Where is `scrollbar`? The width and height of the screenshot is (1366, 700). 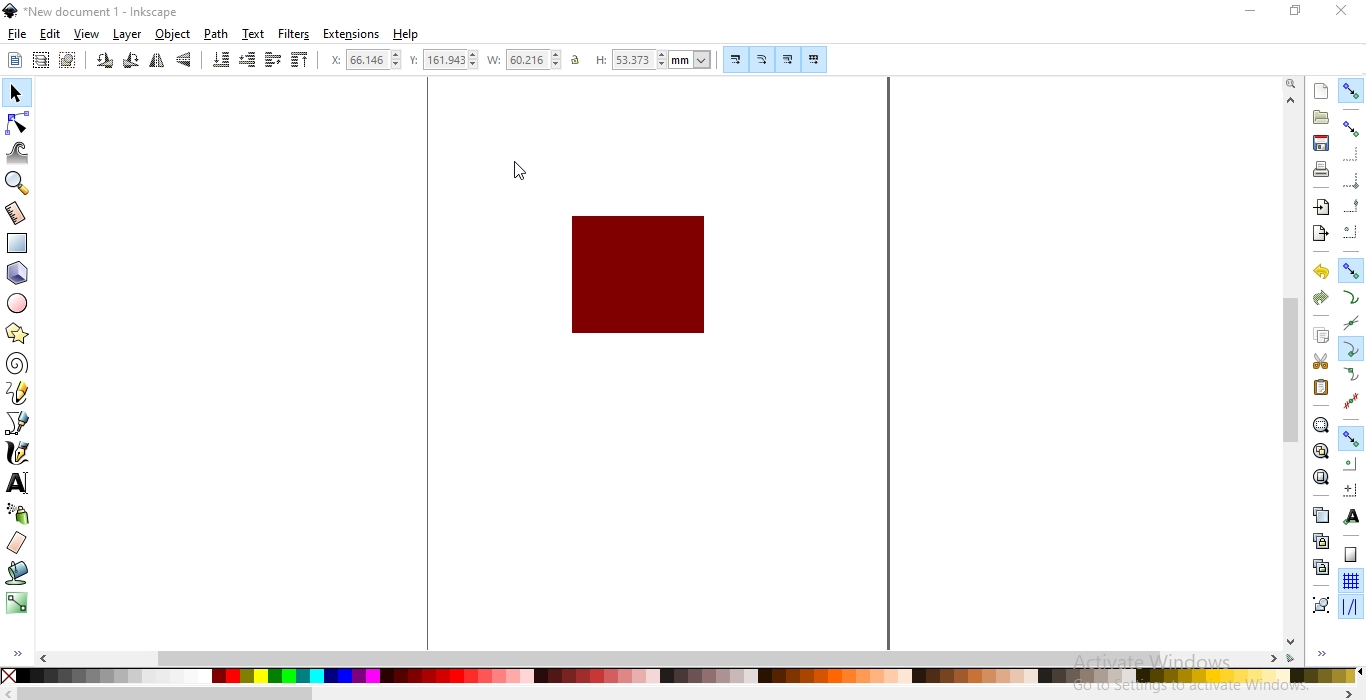
scrollbar is located at coordinates (1291, 368).